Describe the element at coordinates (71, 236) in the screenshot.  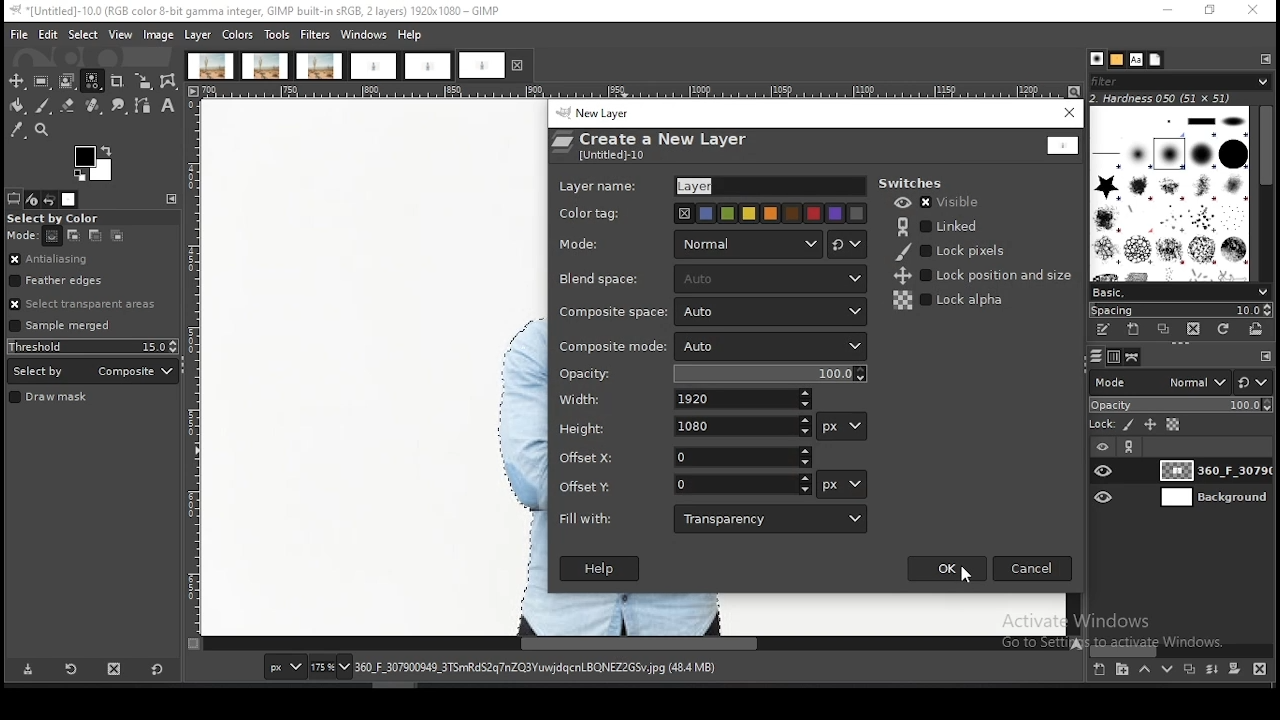
I see `add to the current selection` at that location.